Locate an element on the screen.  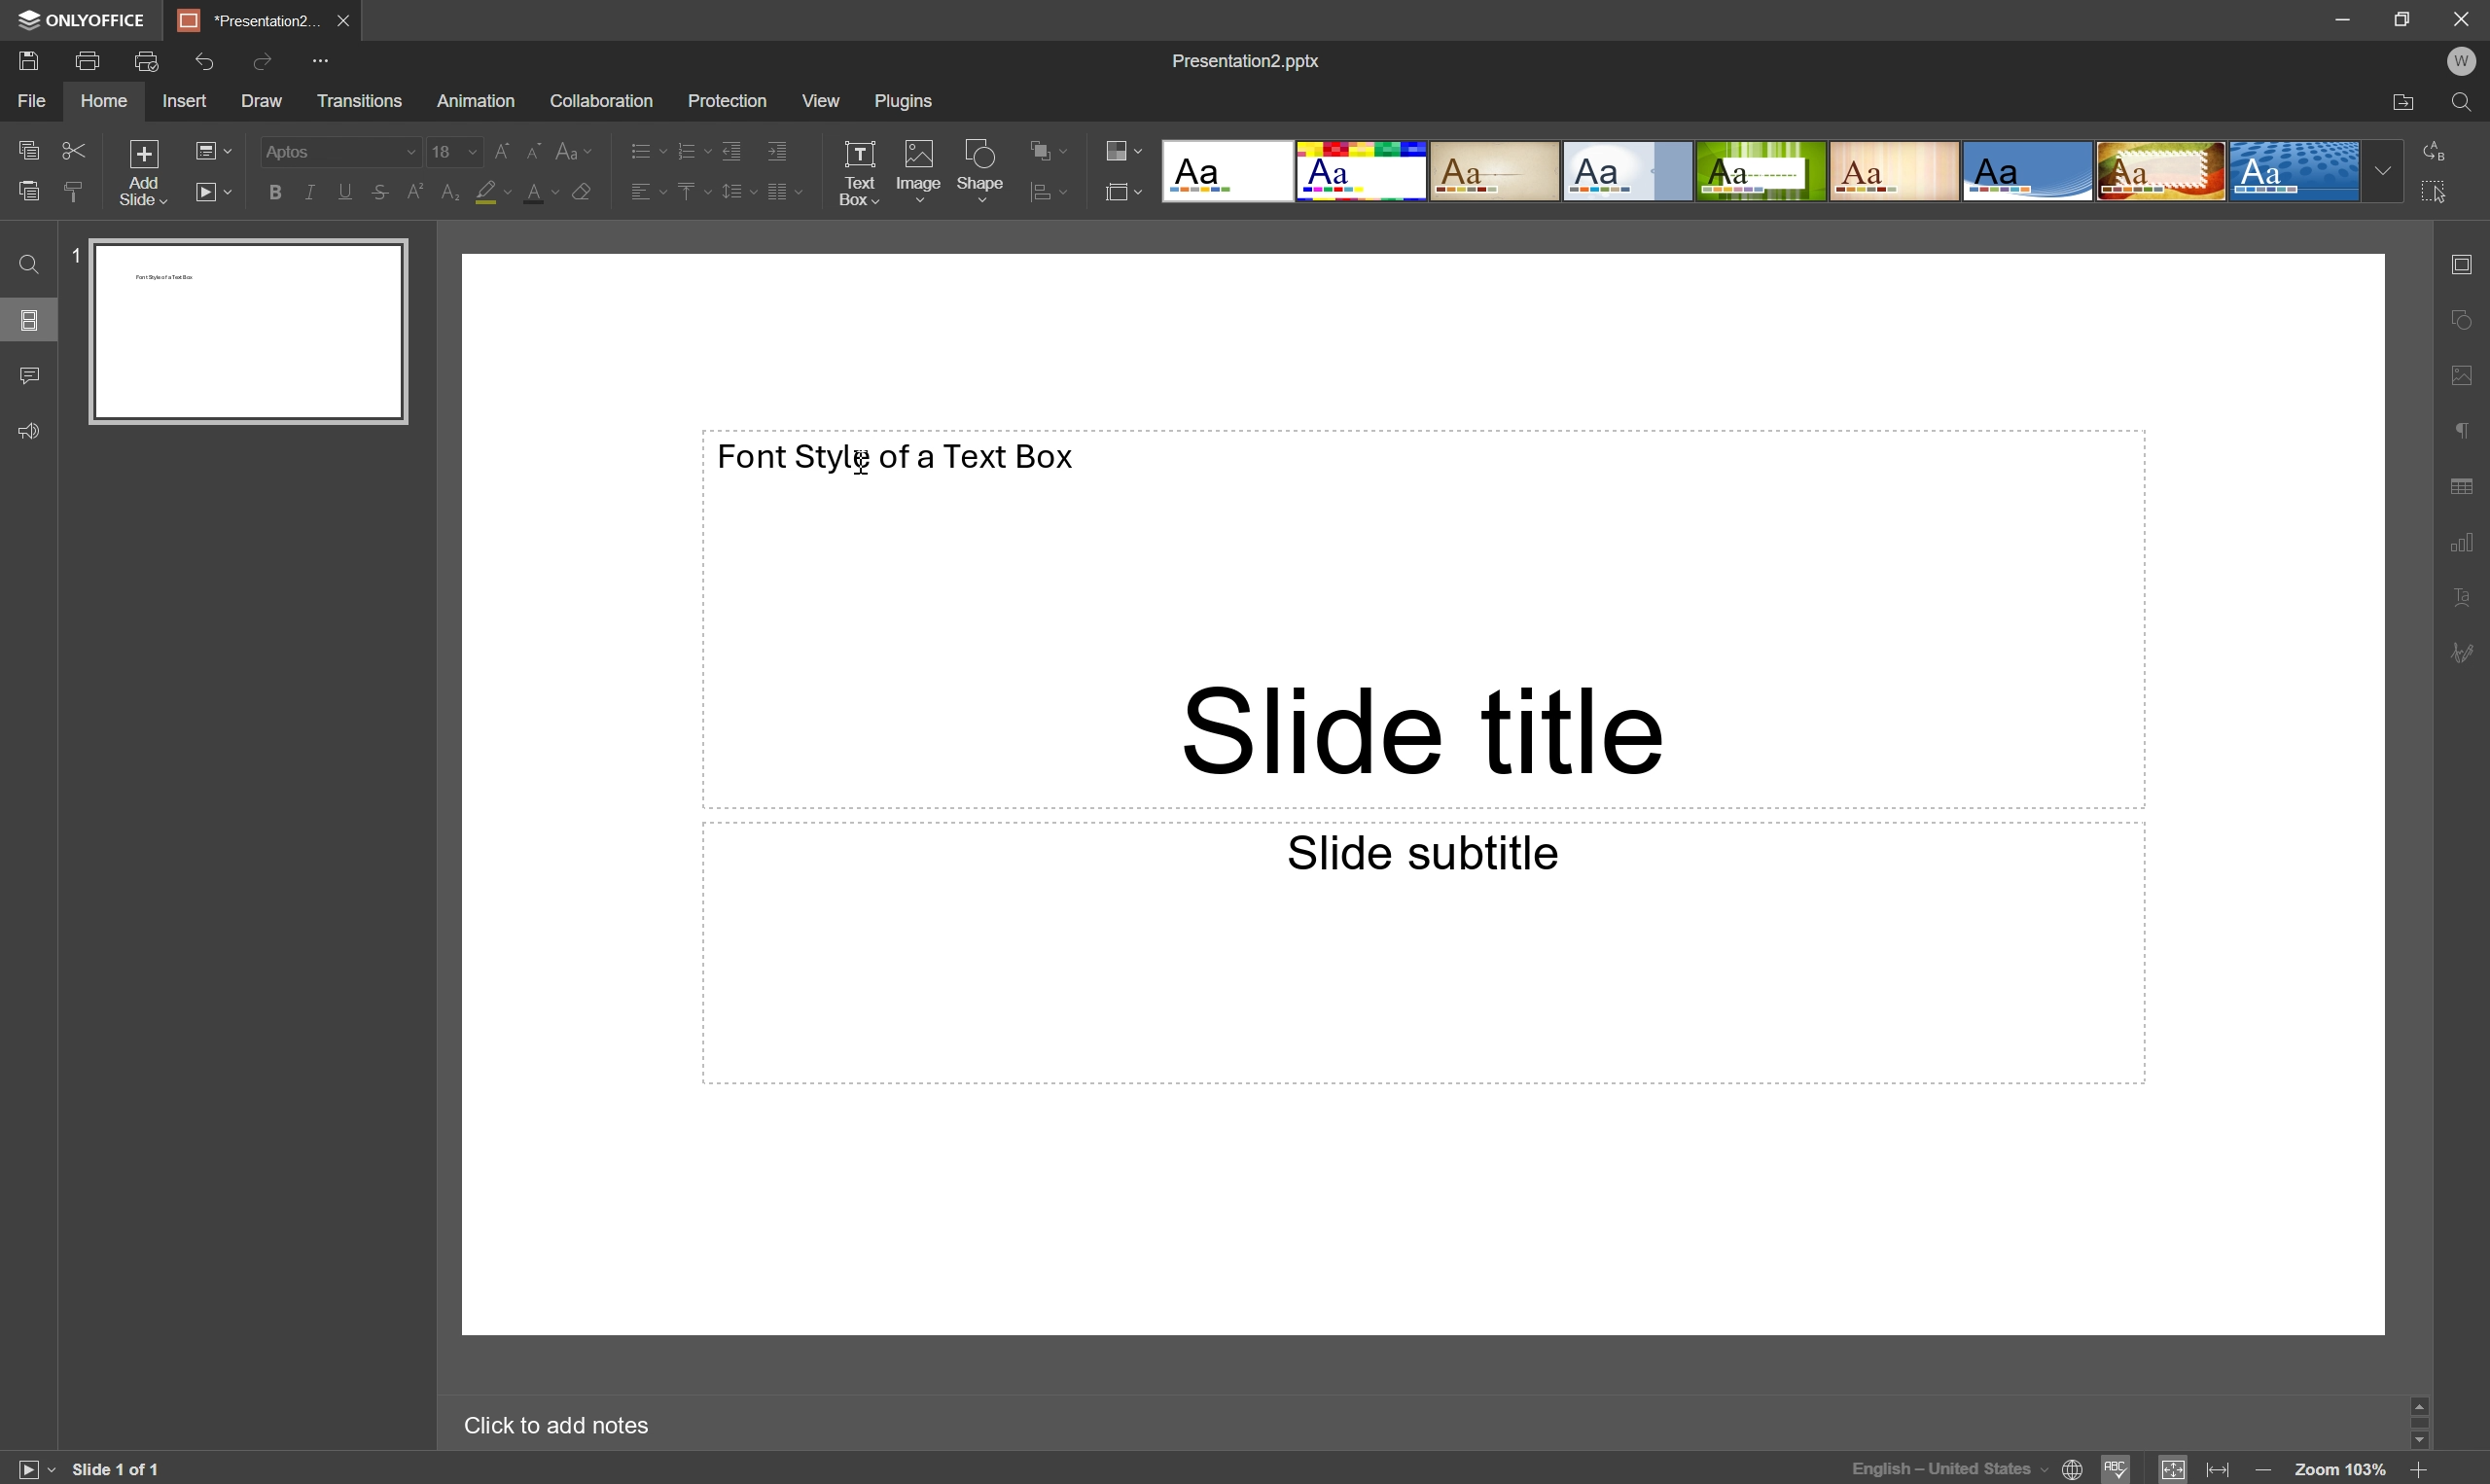
font size is located at coordinates (456, 151).